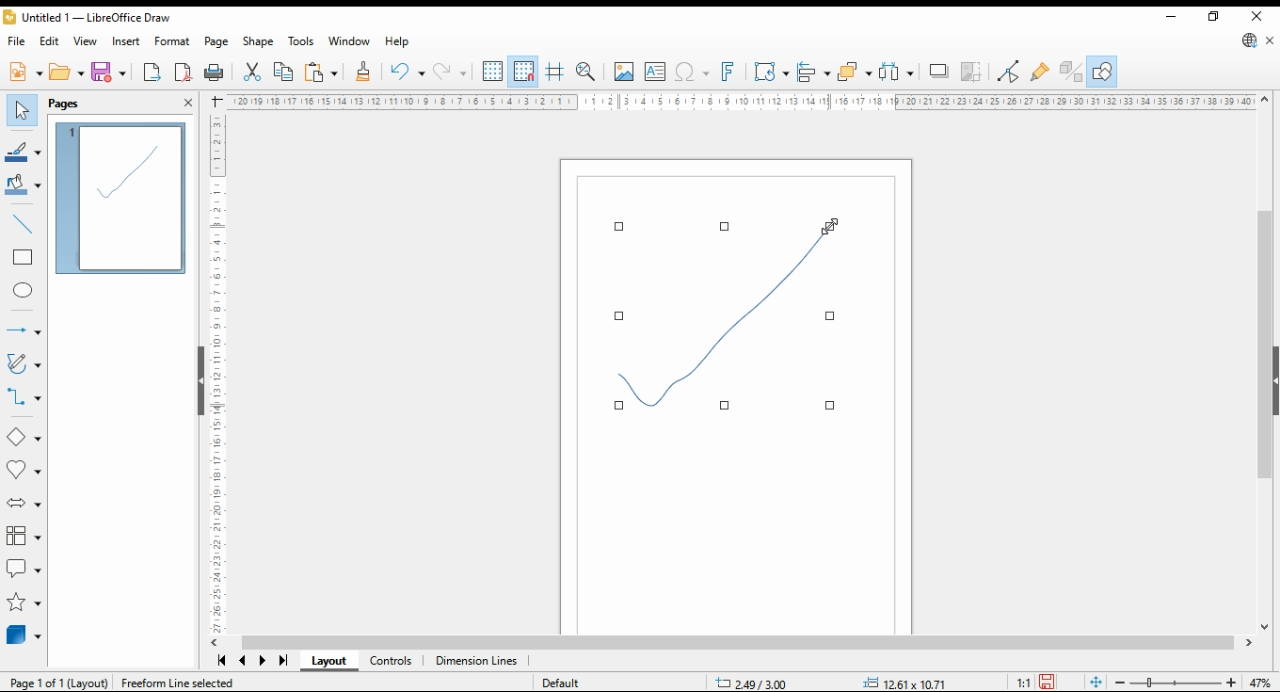 The width and height of the screenshot is (1280, 692). I want to click on save, so click(110, 73).